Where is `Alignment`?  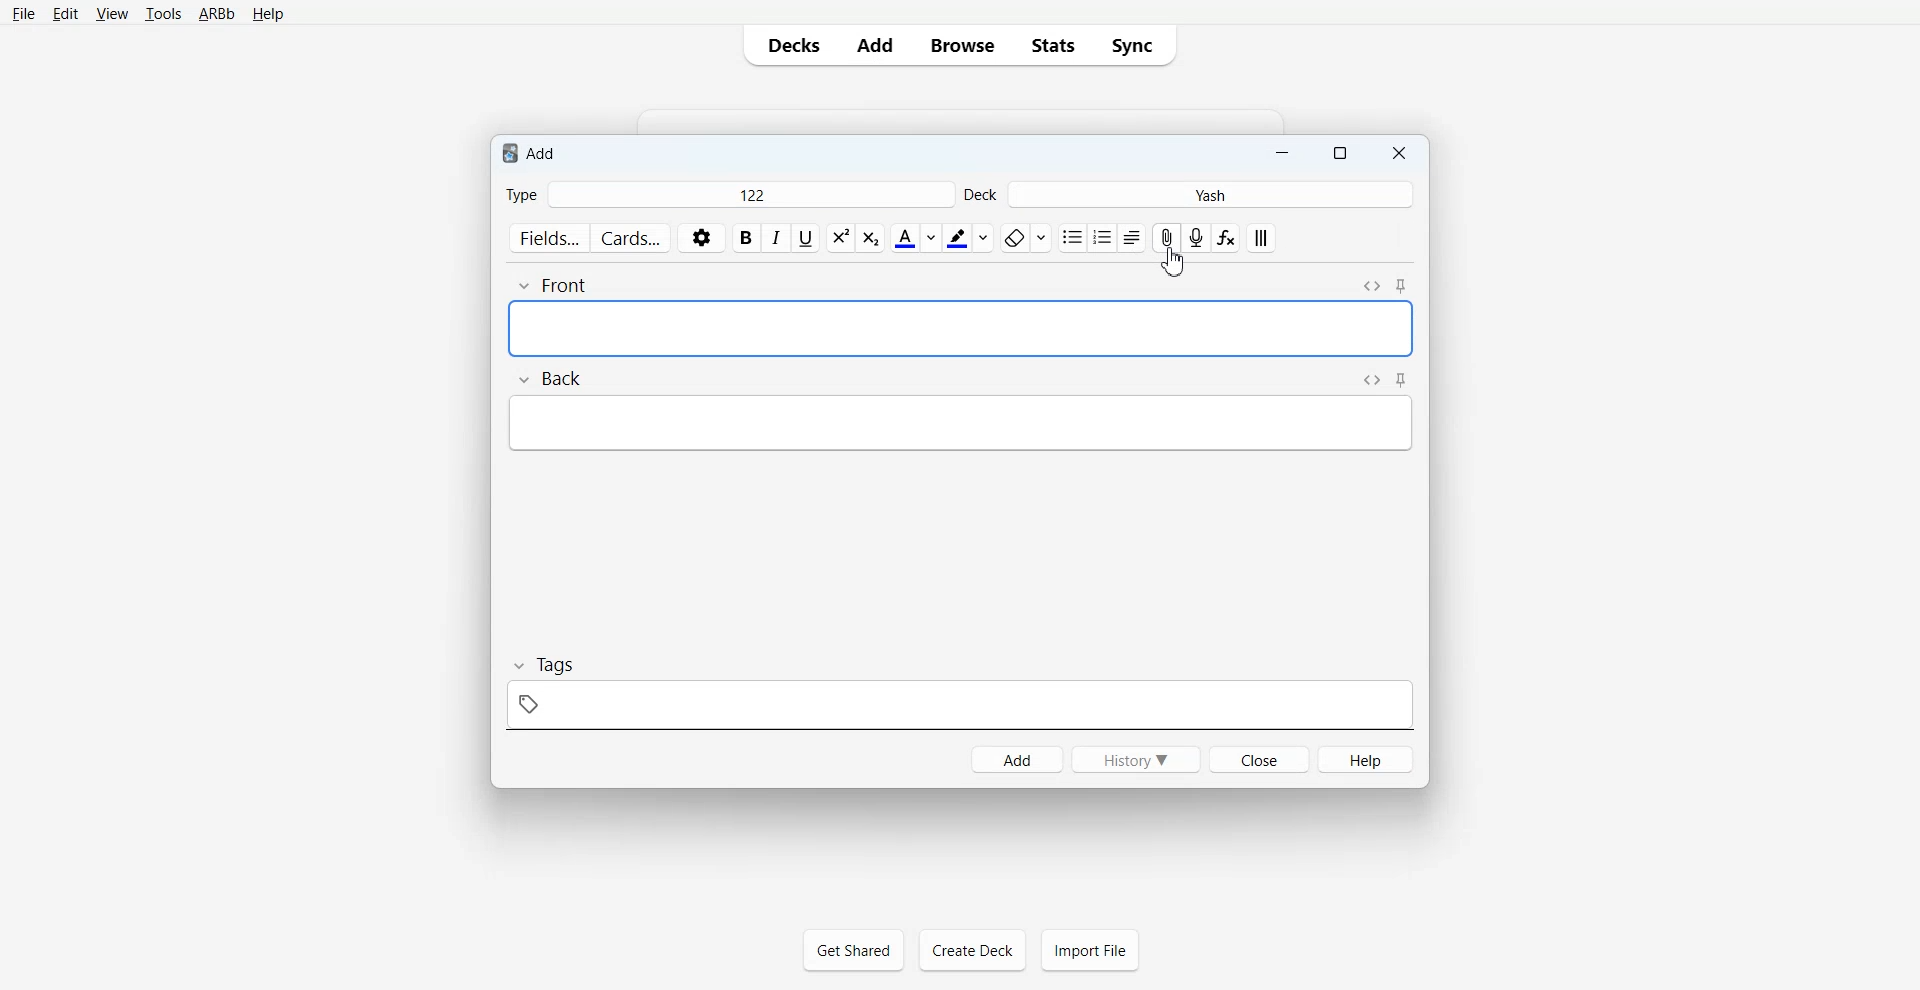 Alignment is located at coordinates (1132, 237).